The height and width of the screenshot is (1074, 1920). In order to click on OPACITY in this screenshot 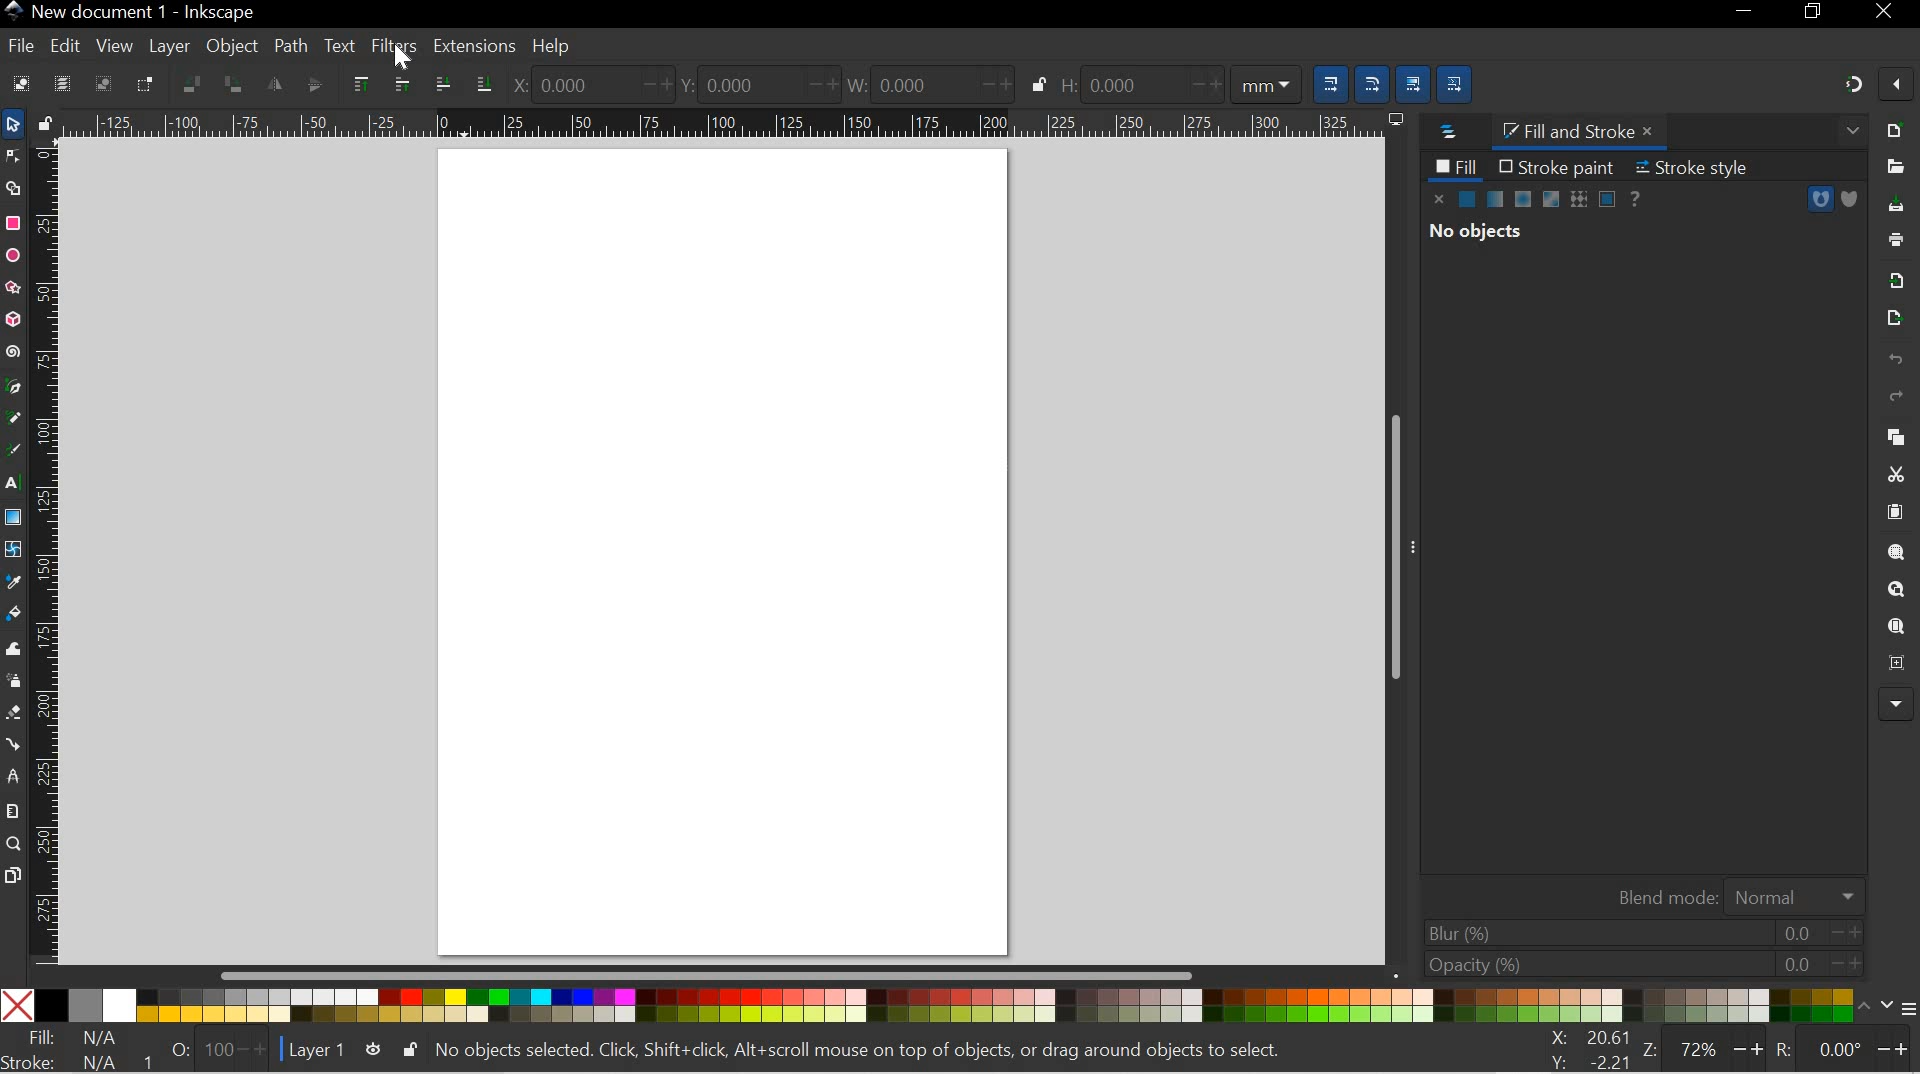, I will do `click(1636, 964)`.